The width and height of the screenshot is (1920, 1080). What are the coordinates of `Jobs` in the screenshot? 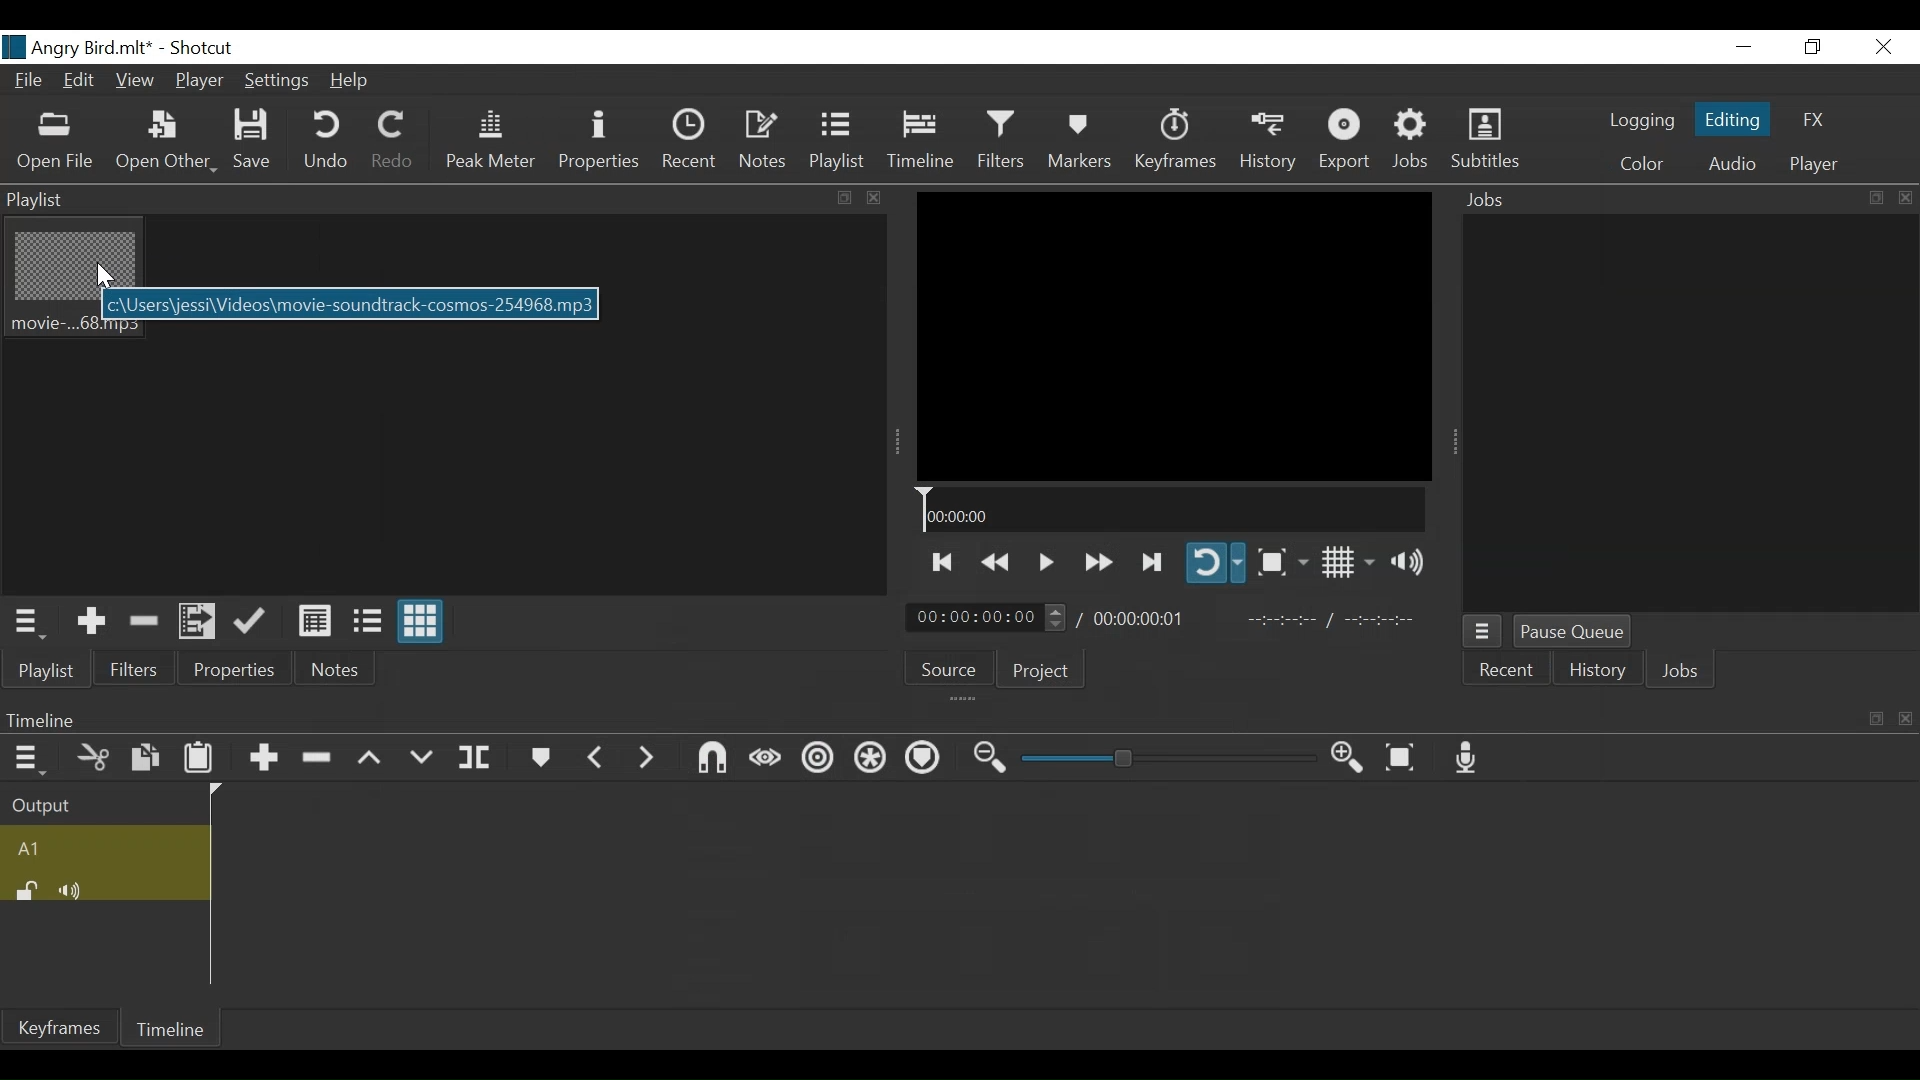 It's located at (1685, 673).